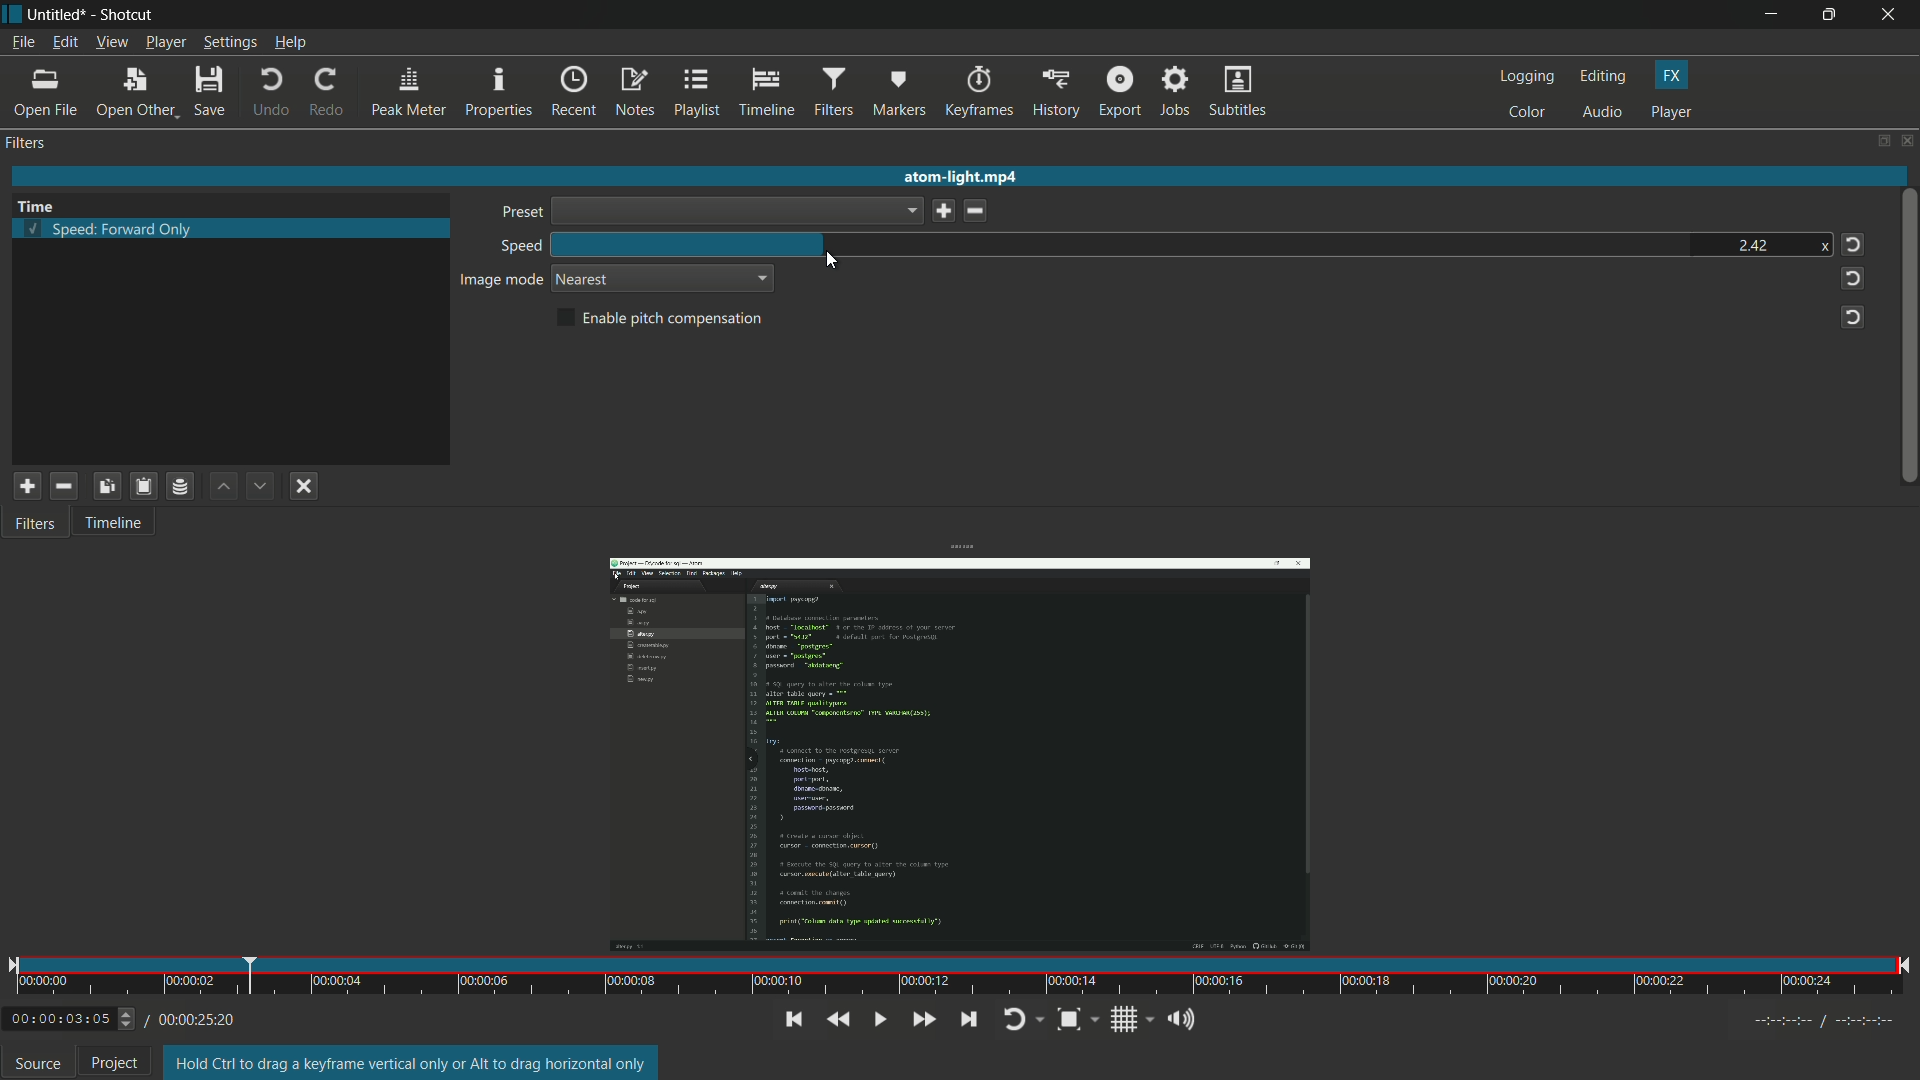 This screenshot has width=1920, height=1080. Describe the element at coordinates (165, 43) in the screenshot. I see `player menu` at that location.